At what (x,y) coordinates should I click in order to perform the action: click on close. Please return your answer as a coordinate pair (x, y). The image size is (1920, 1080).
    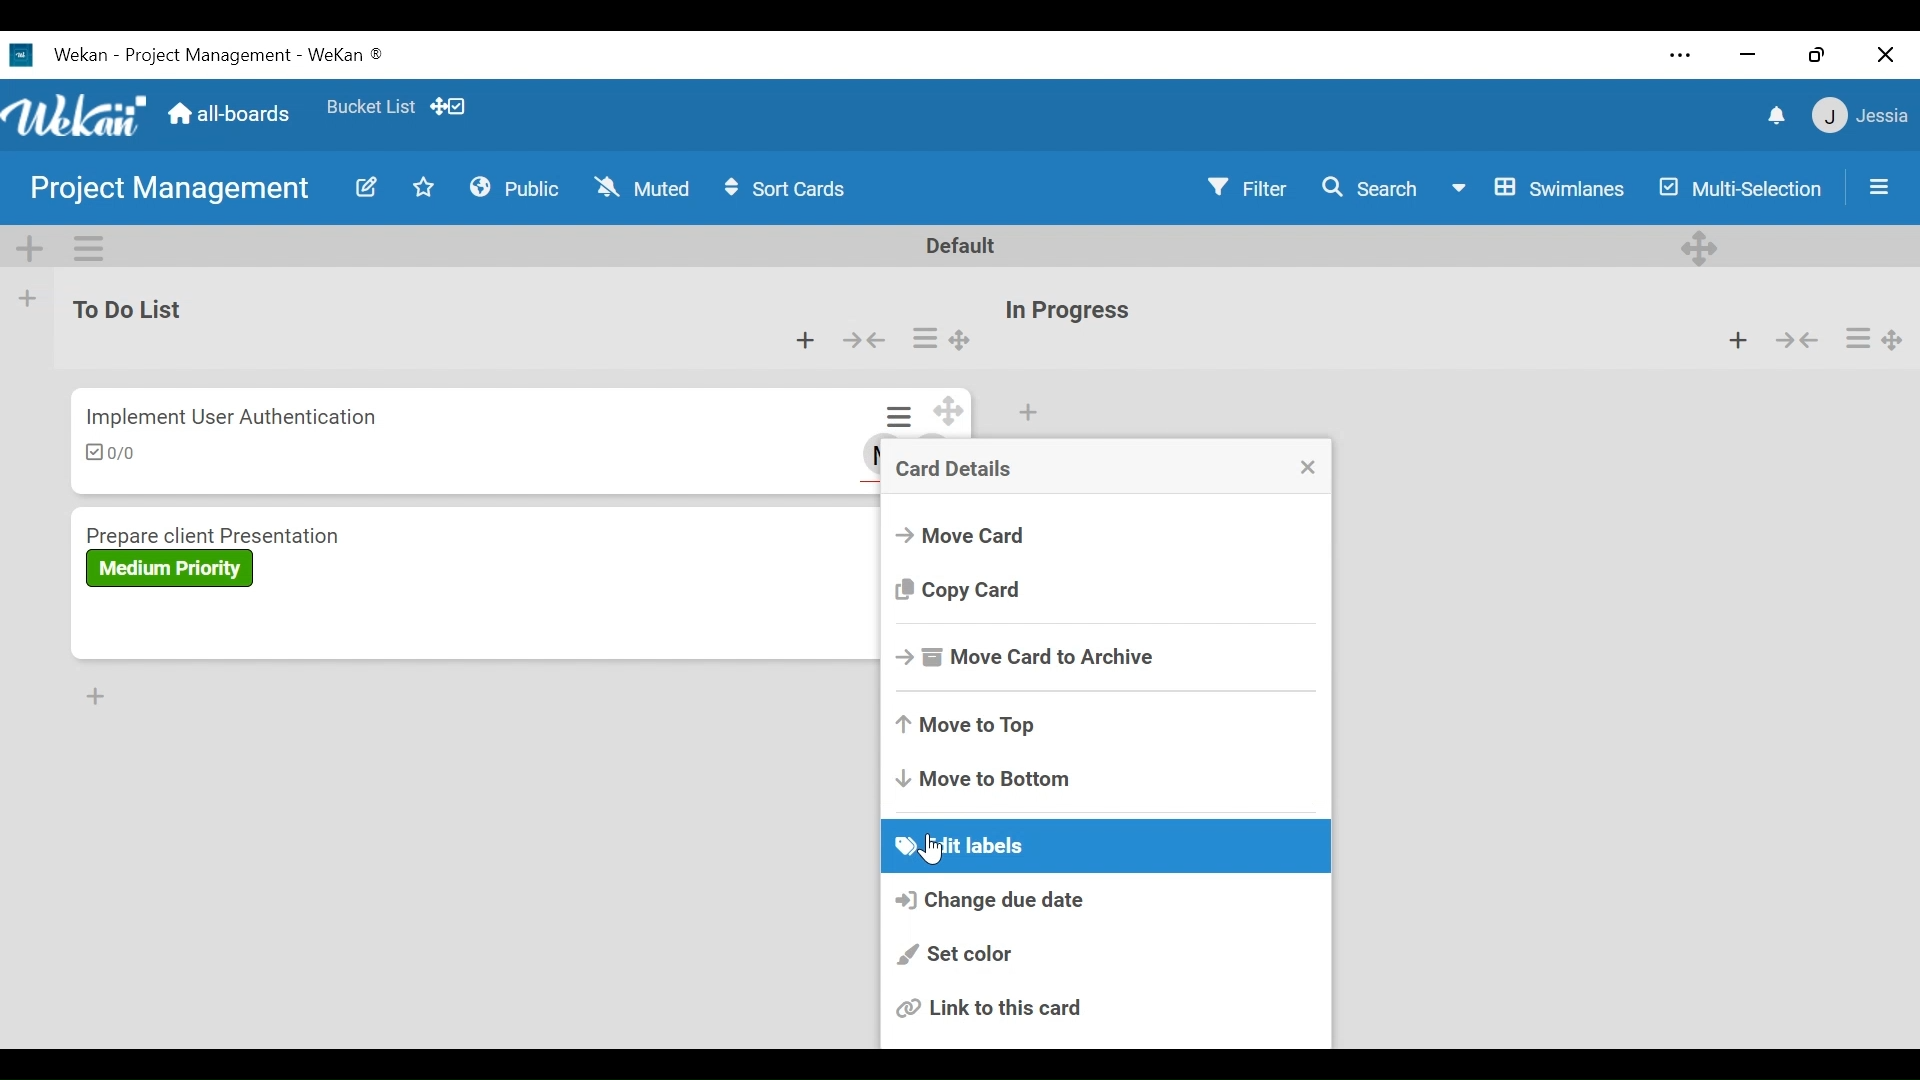
    Looking at the image, I should click on (1306, 468).